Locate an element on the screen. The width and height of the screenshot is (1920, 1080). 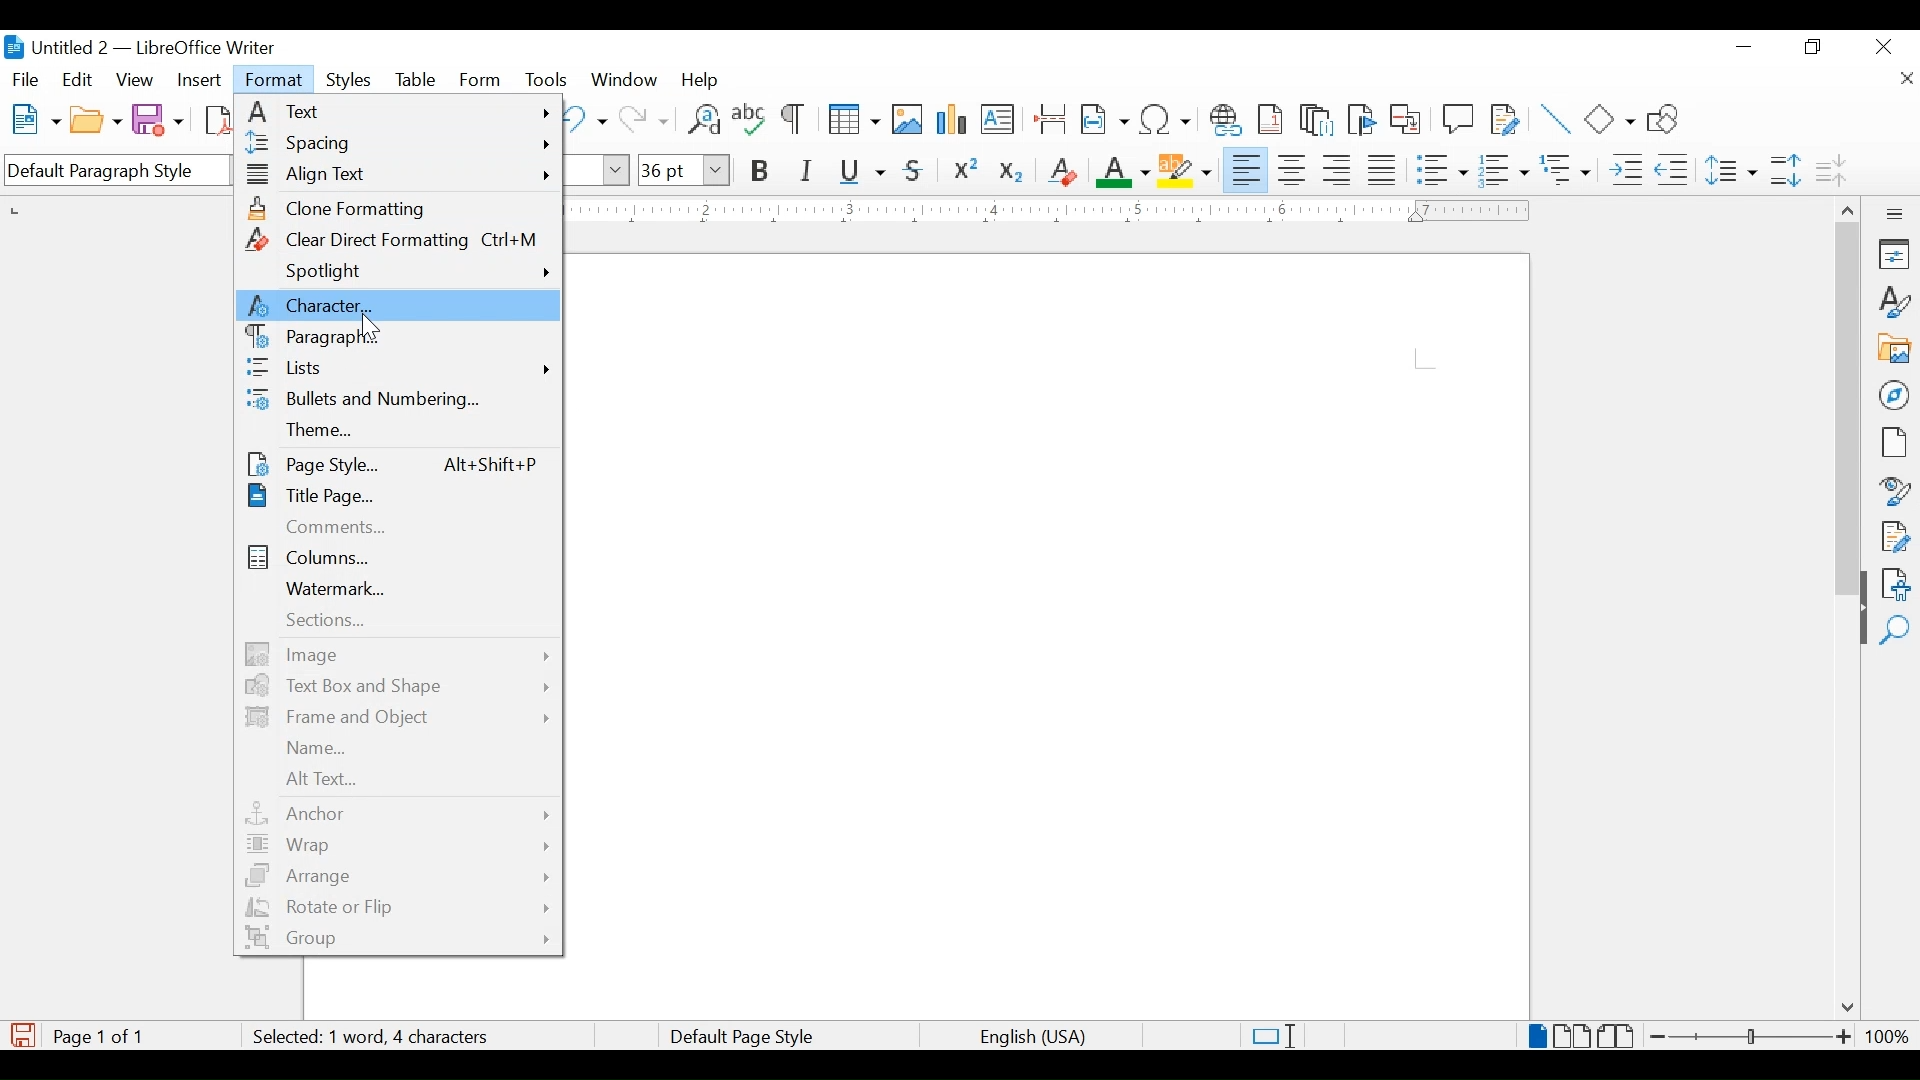
arrange menu is located at coordinates (399, 877).